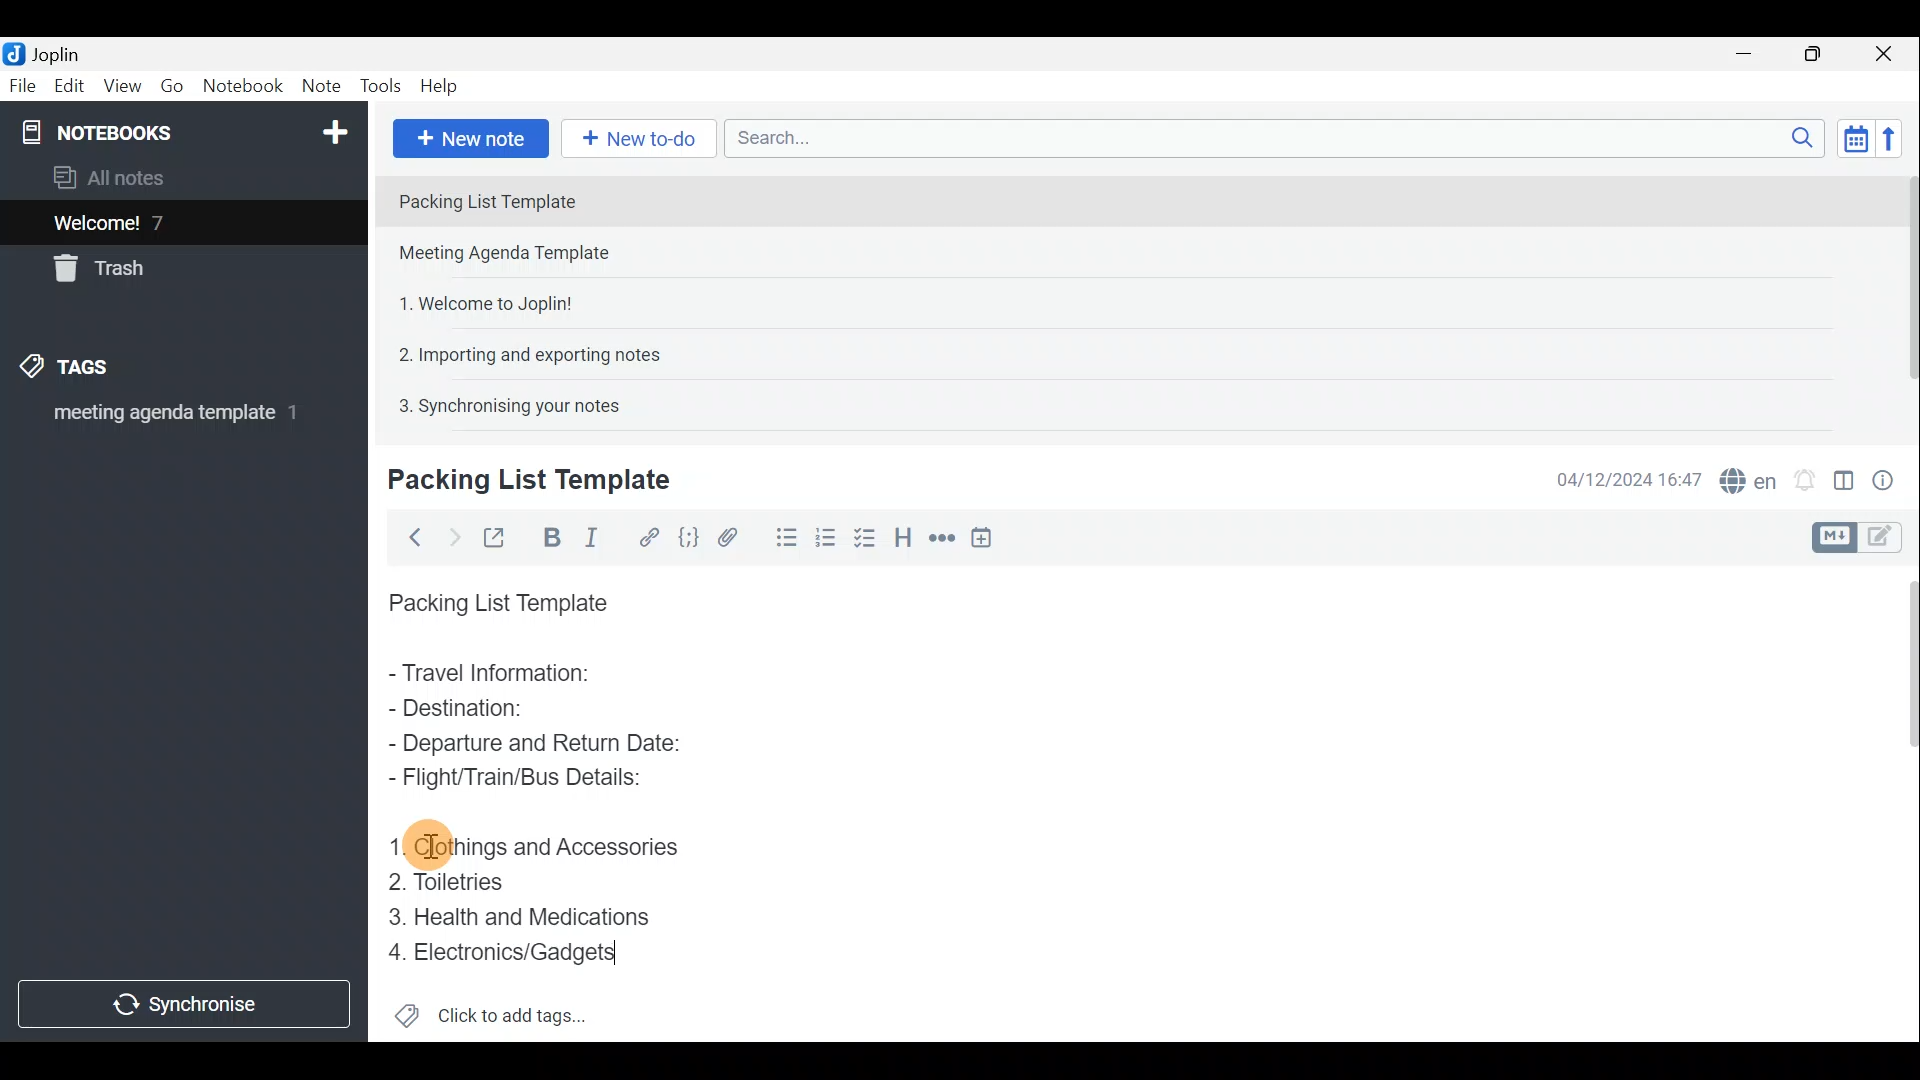 Image resolution: width=1920 pixels, height=1080 pixels. What do you see at coordinates (173, 86) in the screenshot?
I see `Go` at bounding box center [173, 86].